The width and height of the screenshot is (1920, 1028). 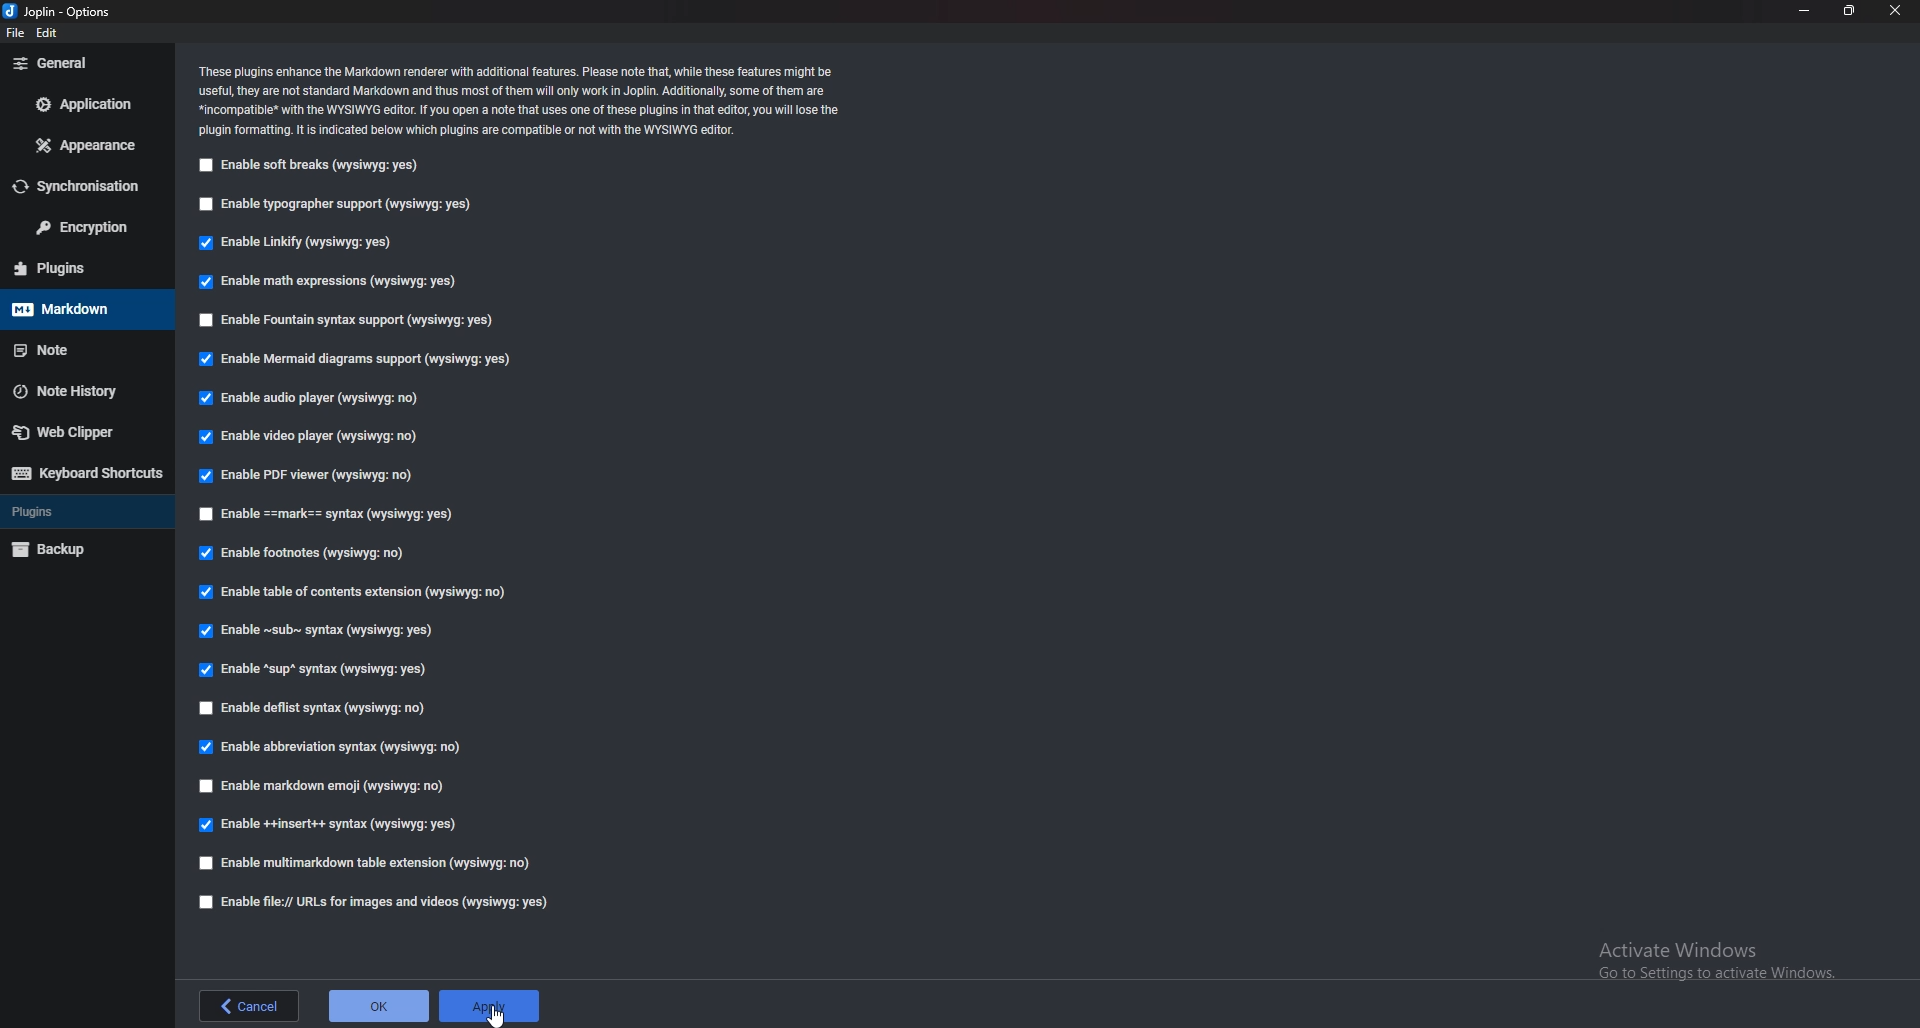 I want to click on enable Mark Syntax, so click(x=331, y=512).